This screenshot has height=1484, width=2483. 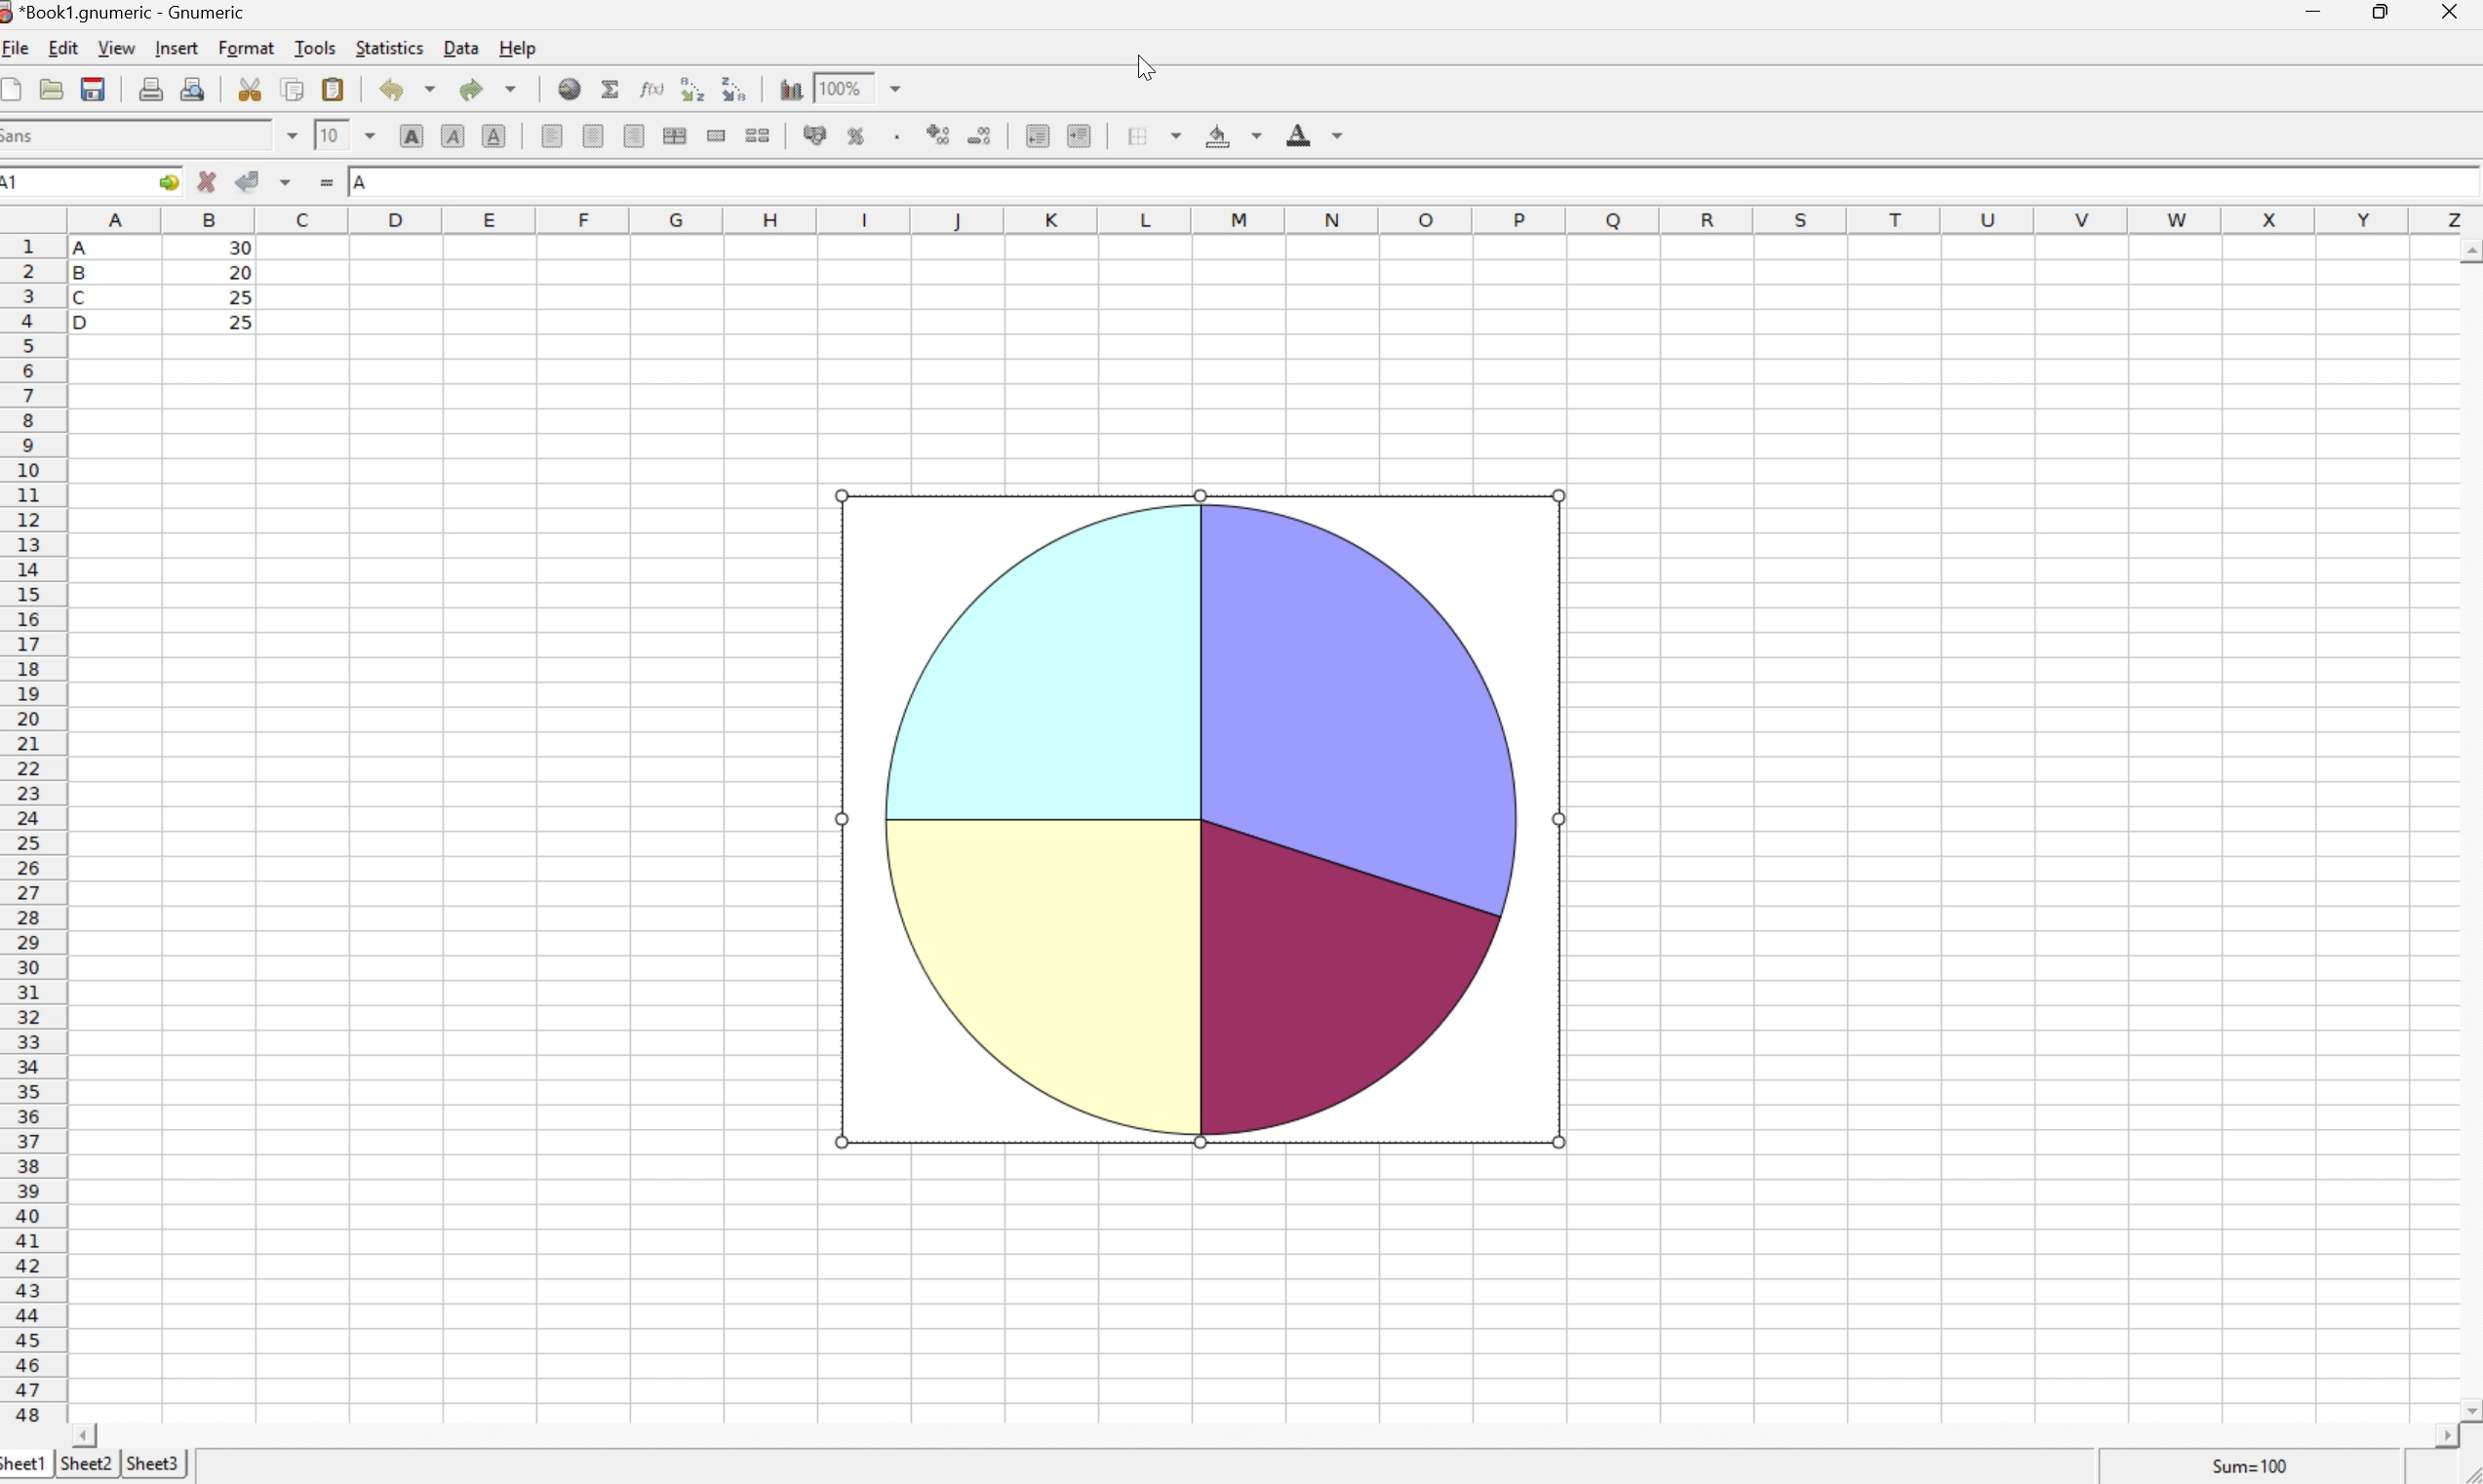 I want to click on Accept changes in multiple cells, so click(x=287, y=179).